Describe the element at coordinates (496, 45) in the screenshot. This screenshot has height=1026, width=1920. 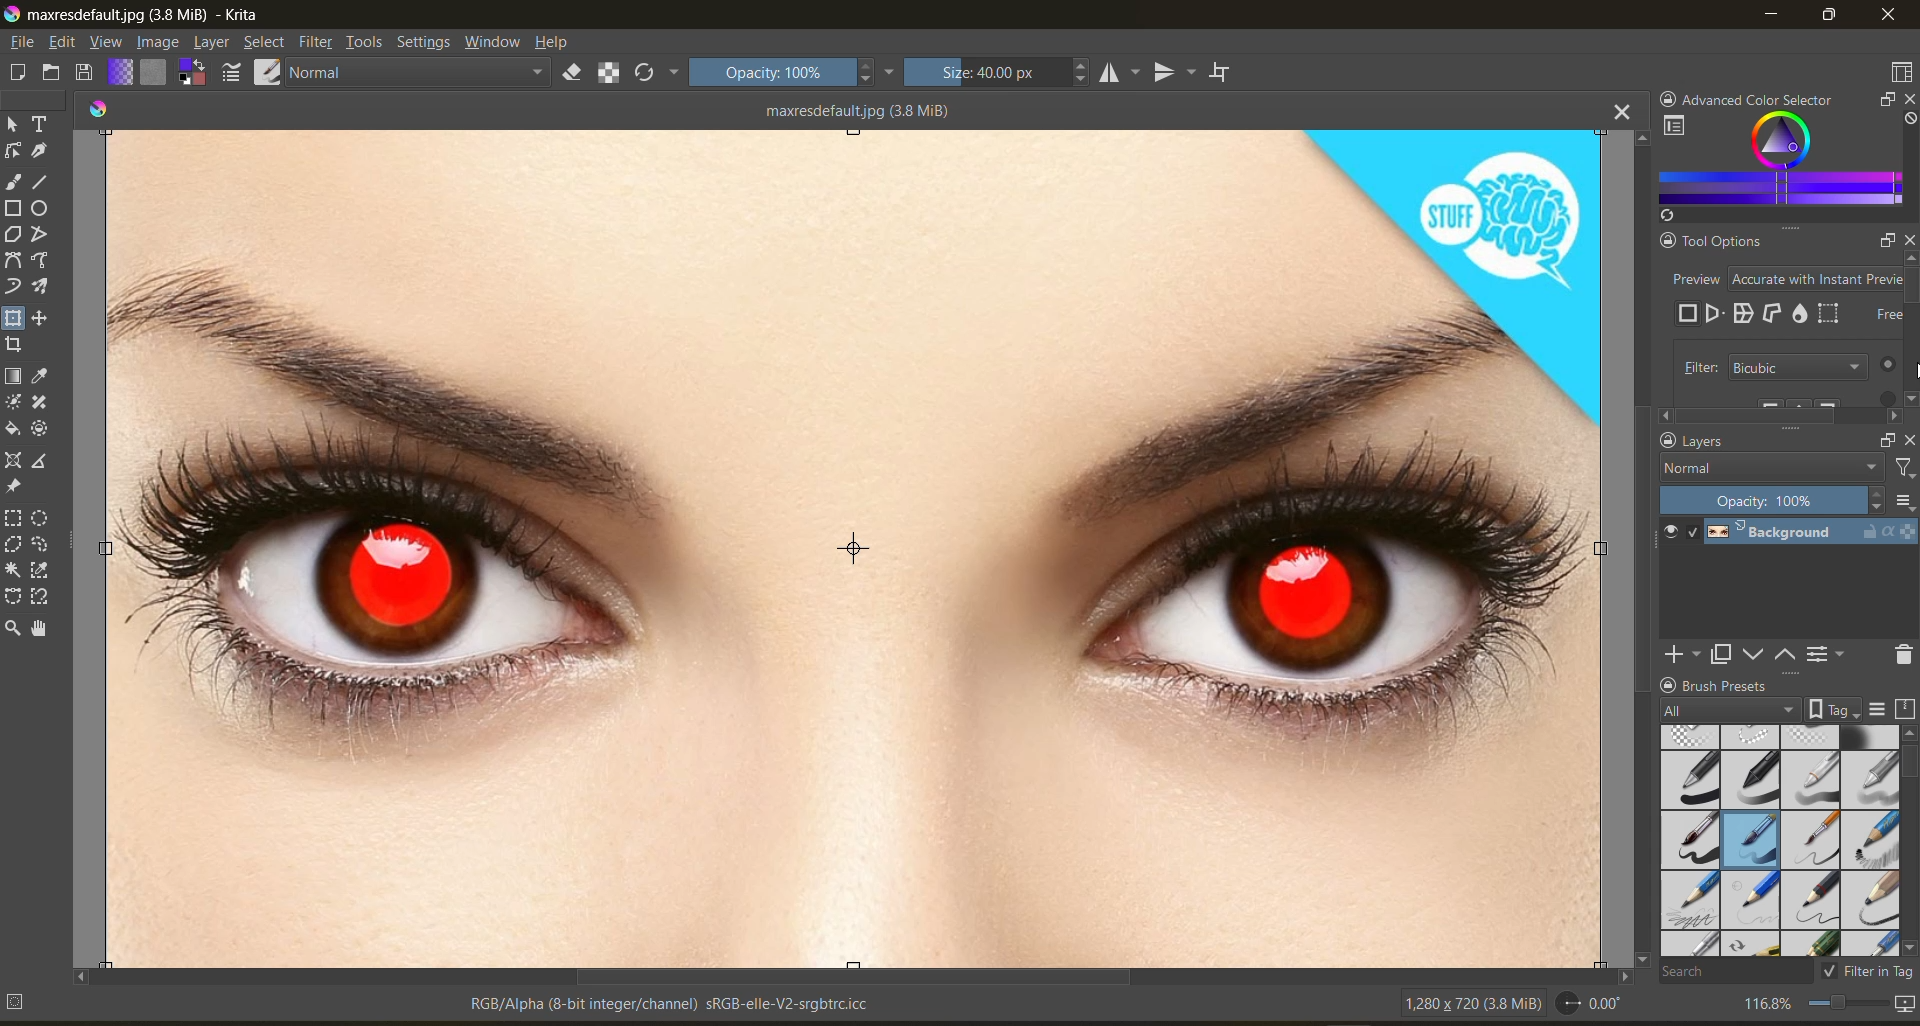
I see `window` at that location.